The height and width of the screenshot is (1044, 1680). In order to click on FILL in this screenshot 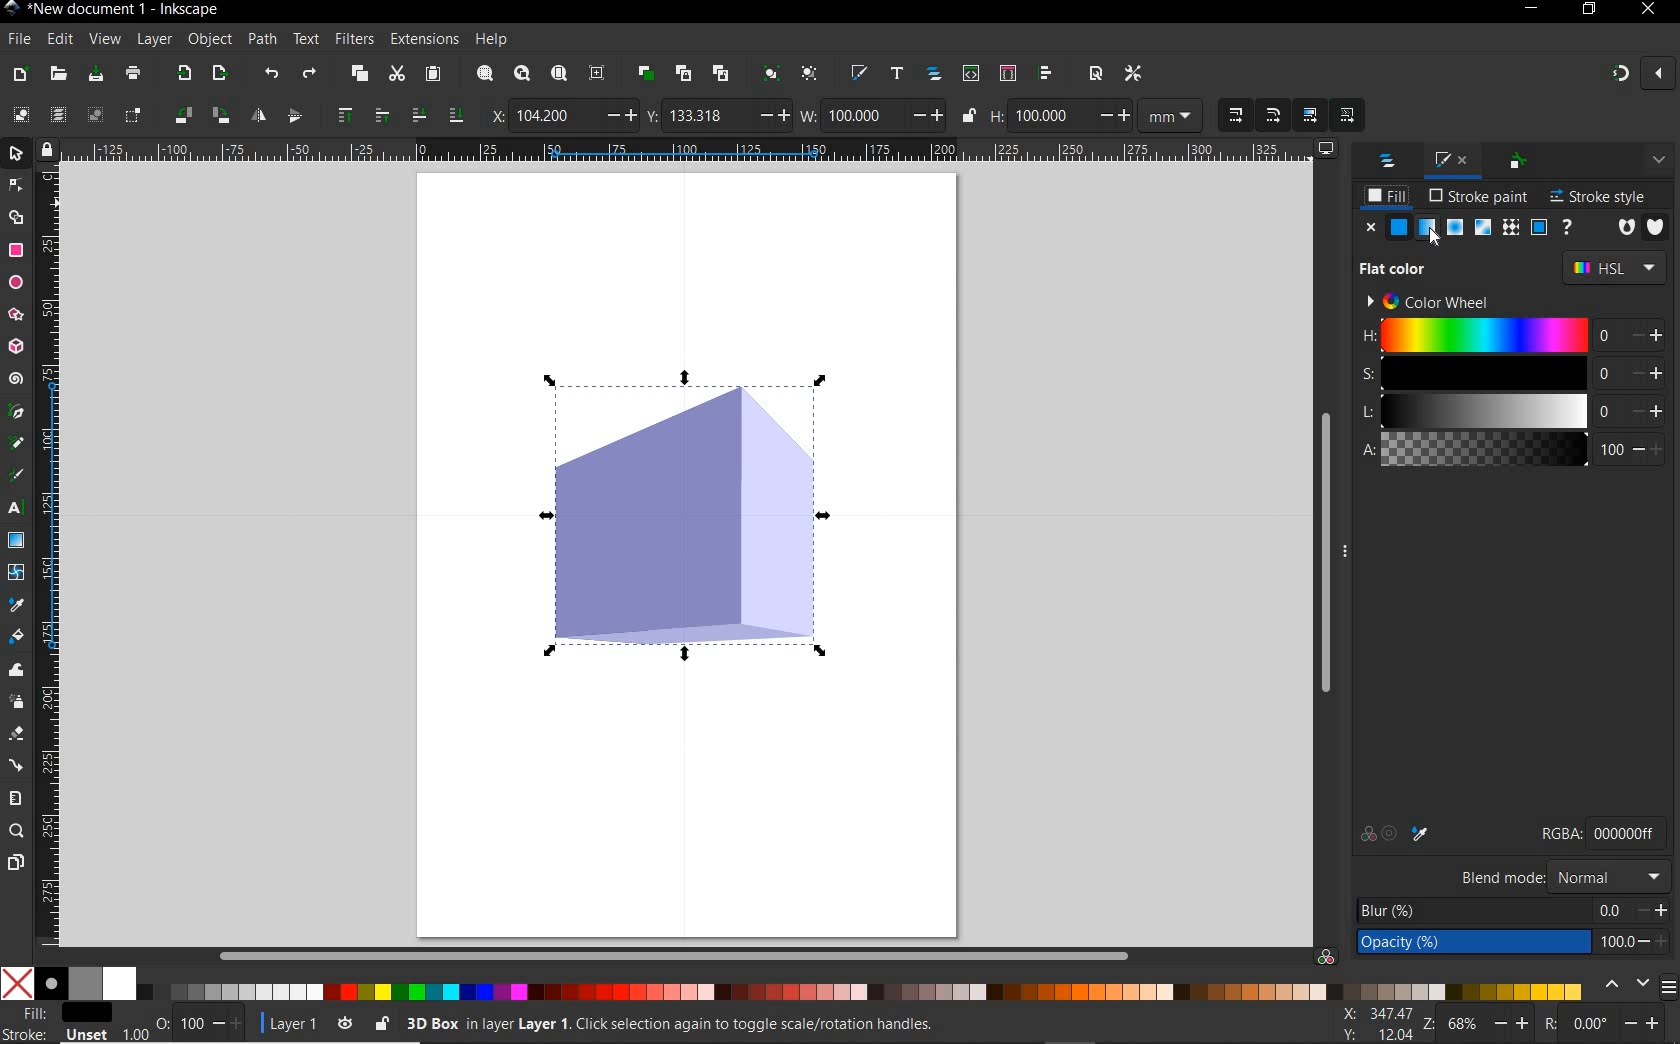, I will do `click(1385, 198)`.